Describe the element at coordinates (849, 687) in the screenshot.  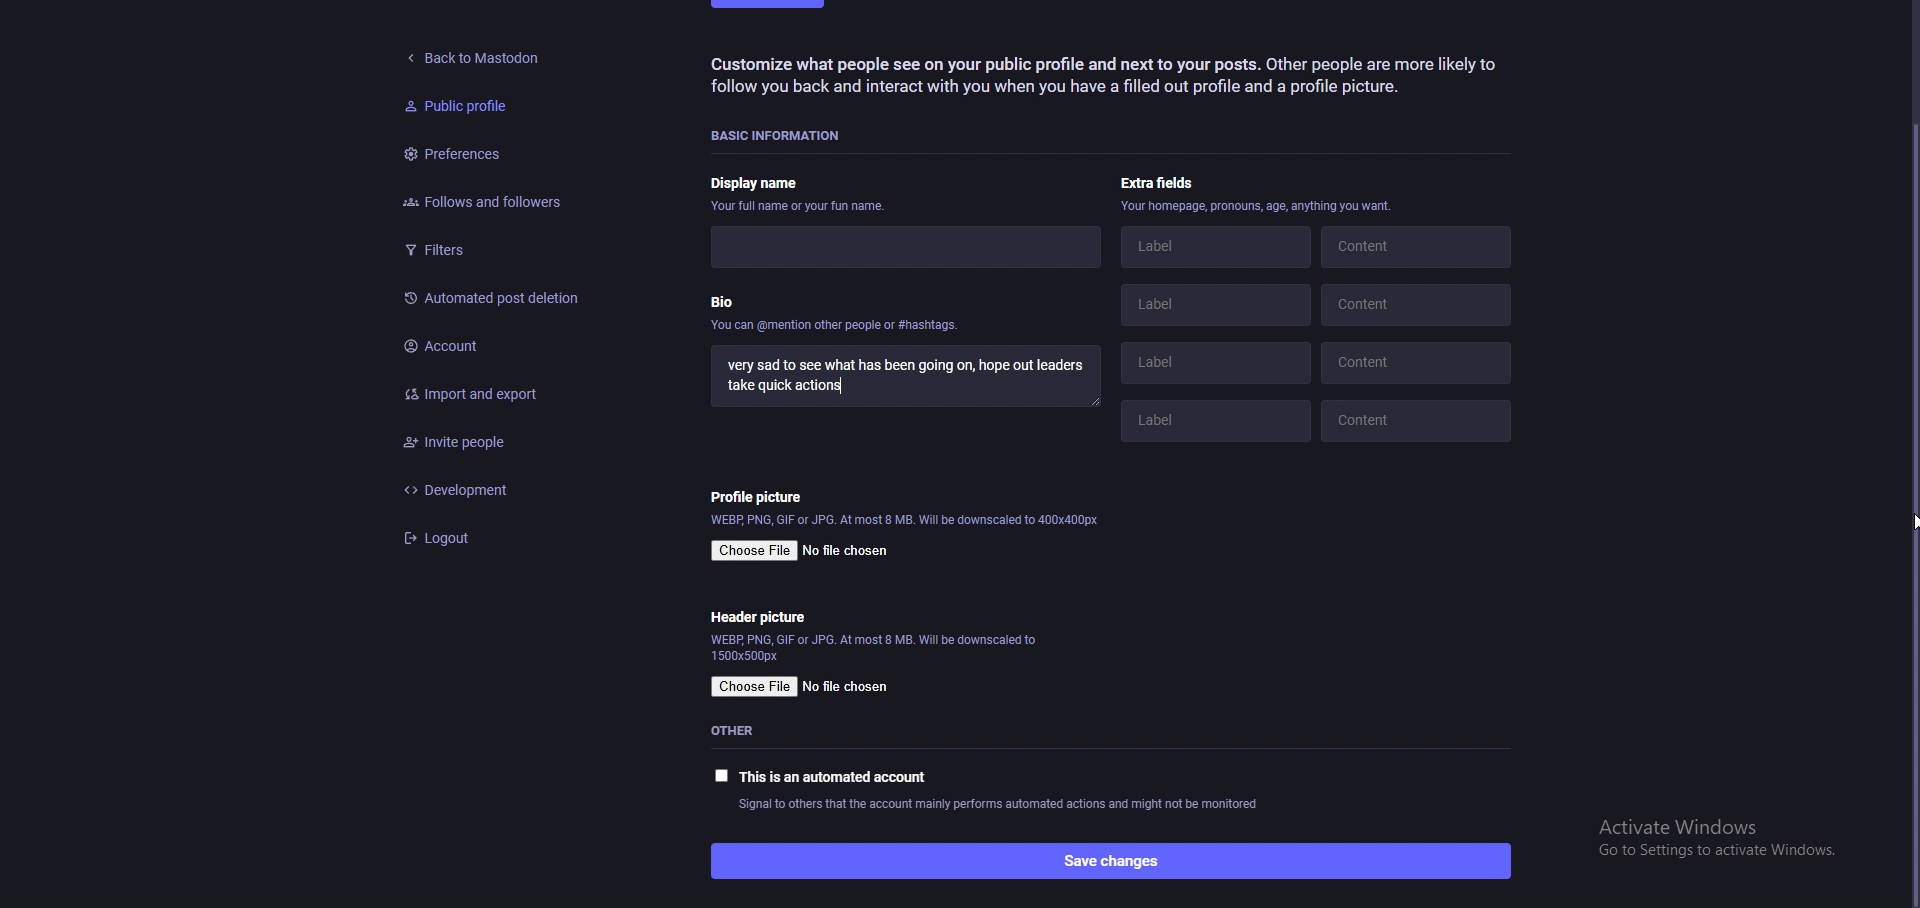
I see `no file chosen` at that location.